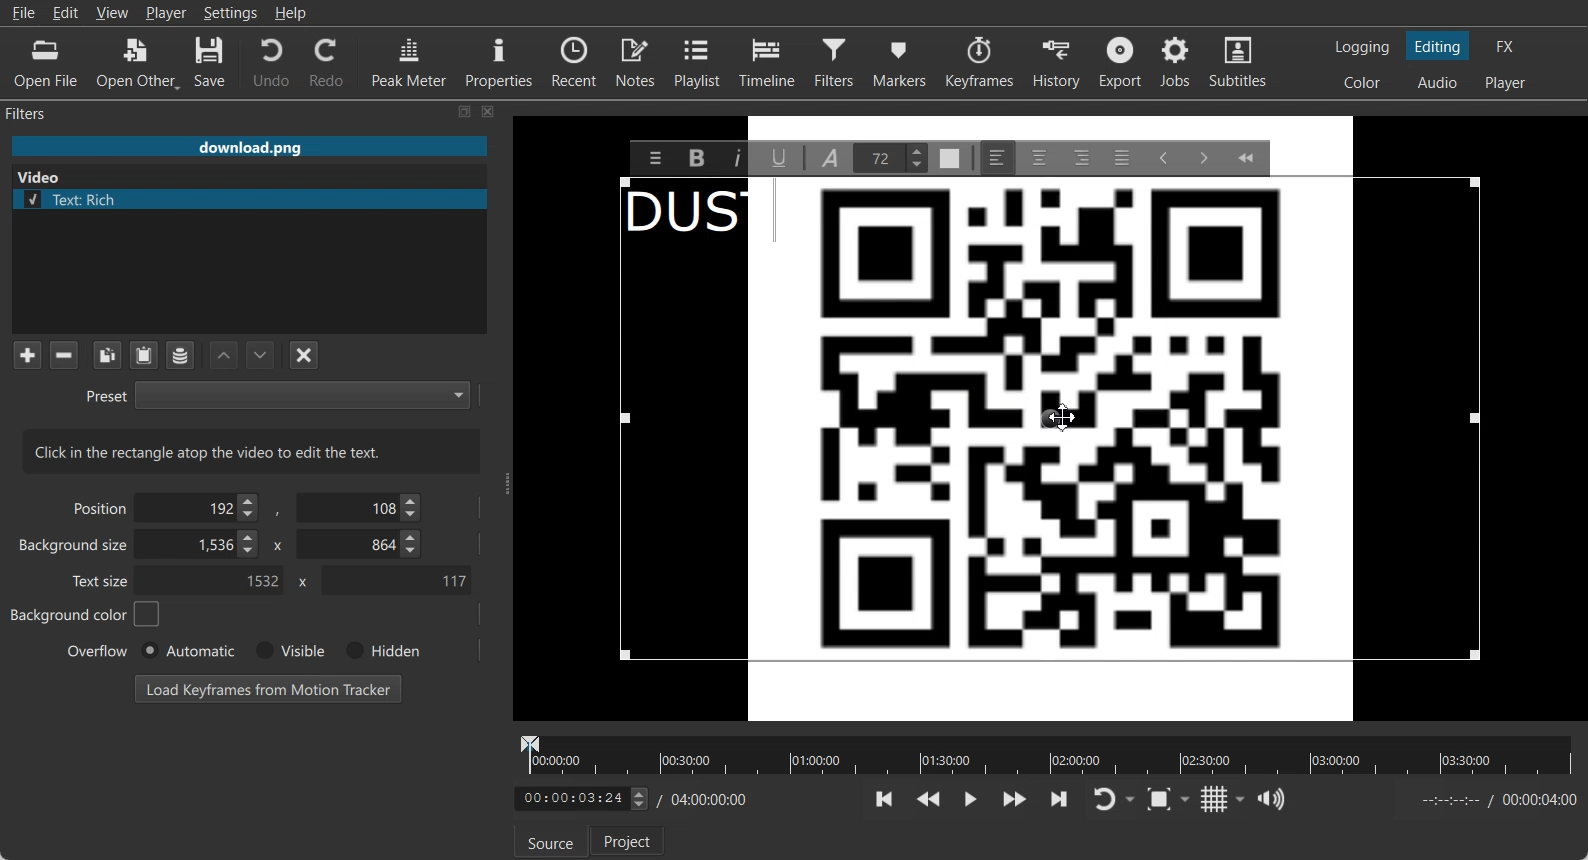 The image size is (1588, 860). Describe the element at coordinates (1271, 800) in the screenshot. I see `Show the volume control` at that location.